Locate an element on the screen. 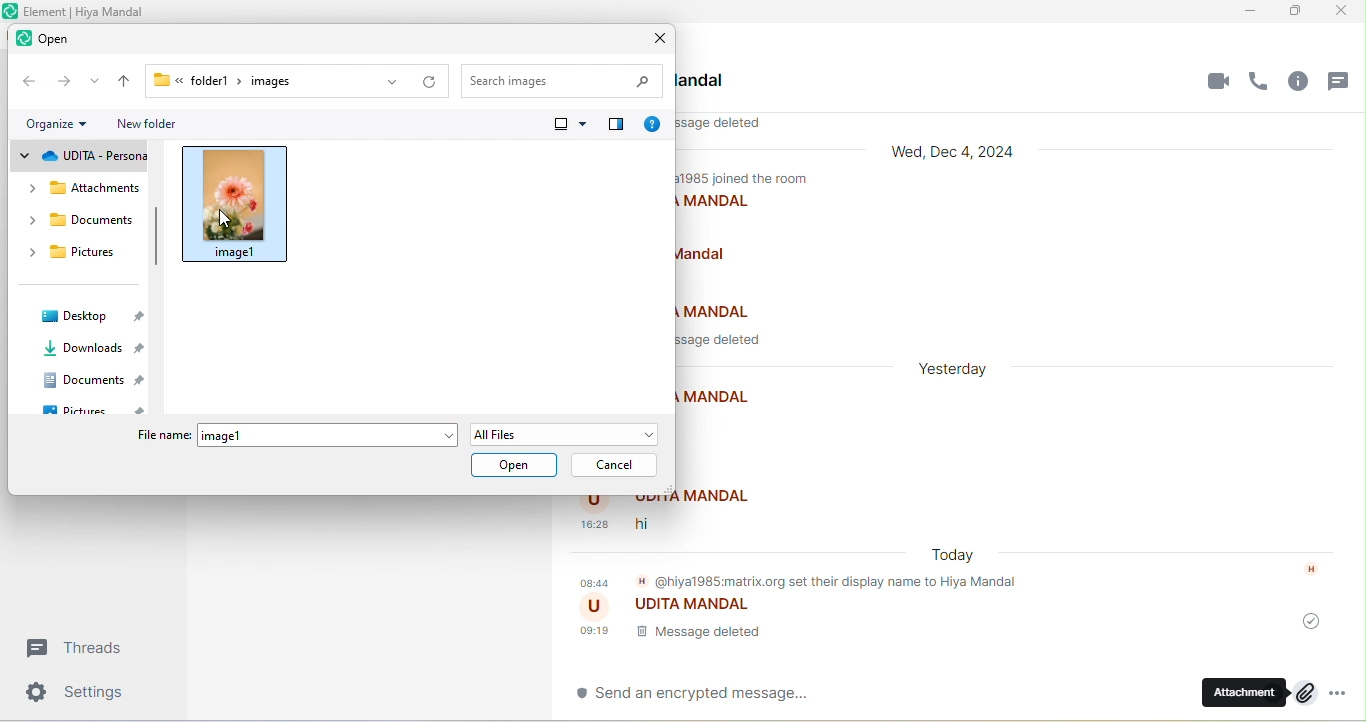 The height and width of the screenshot is (722, 1366). attachments is located at coordinates (82, 194).